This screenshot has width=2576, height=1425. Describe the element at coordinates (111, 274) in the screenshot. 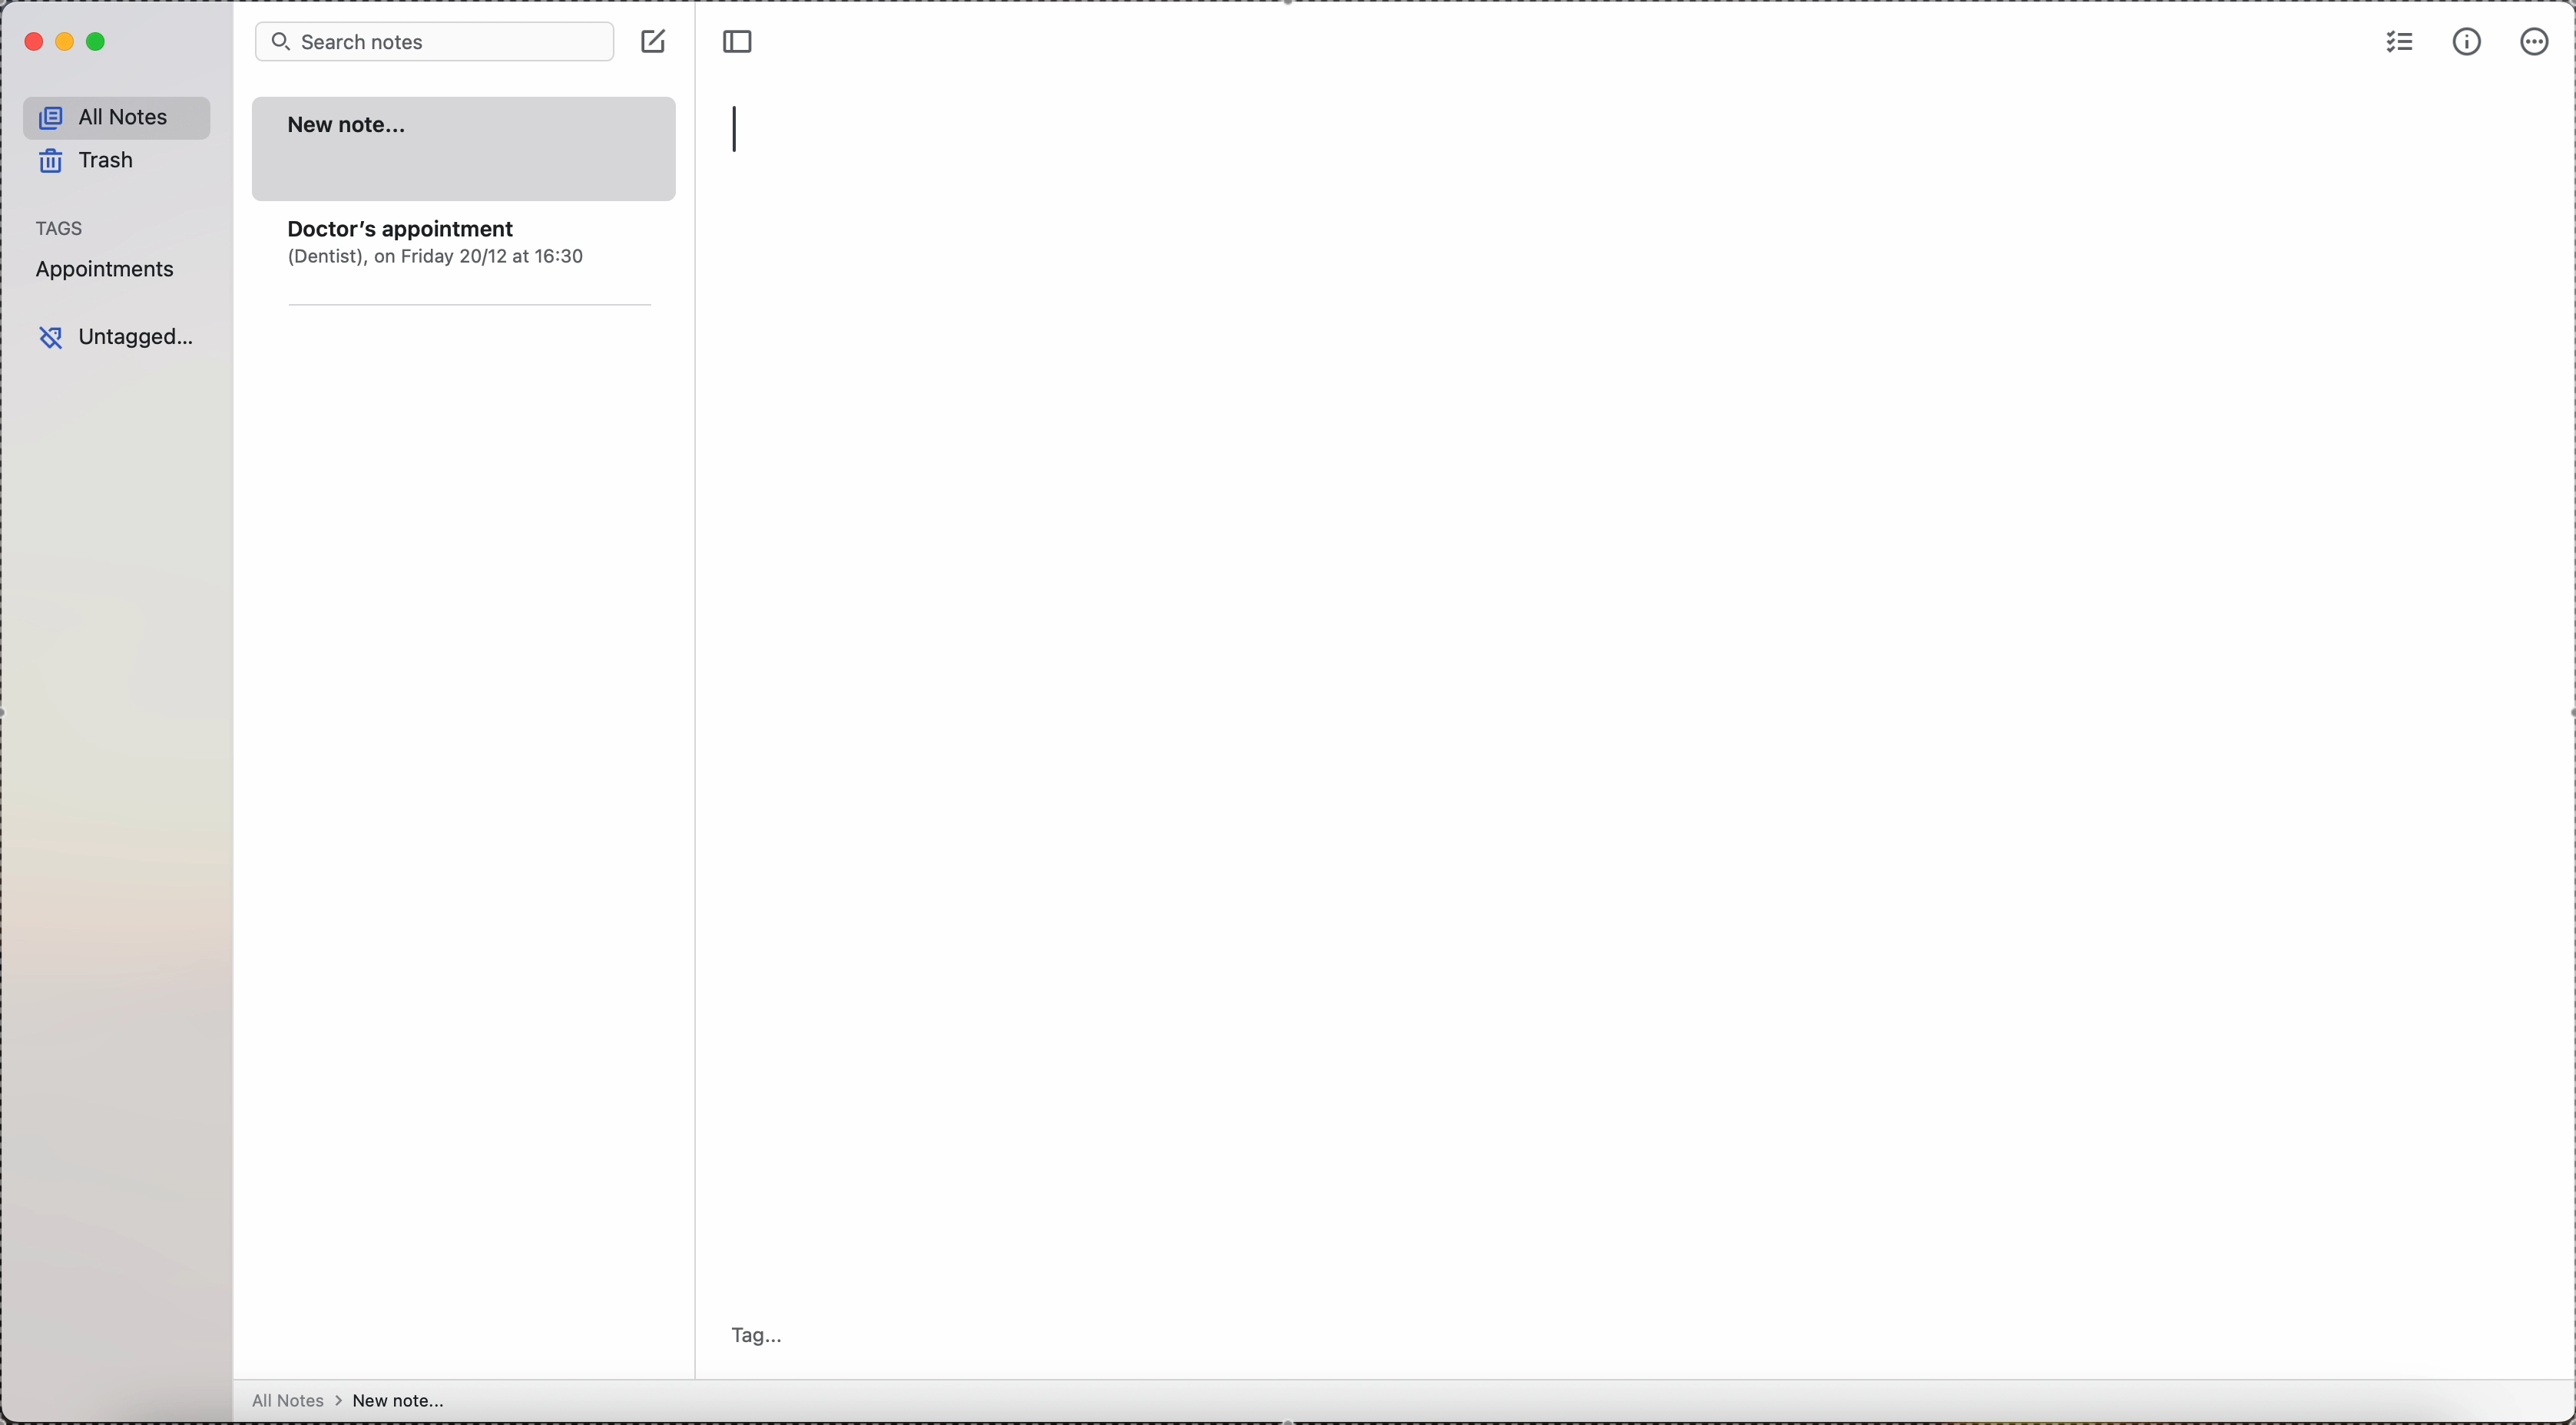

I see `appointments tag` at that location.